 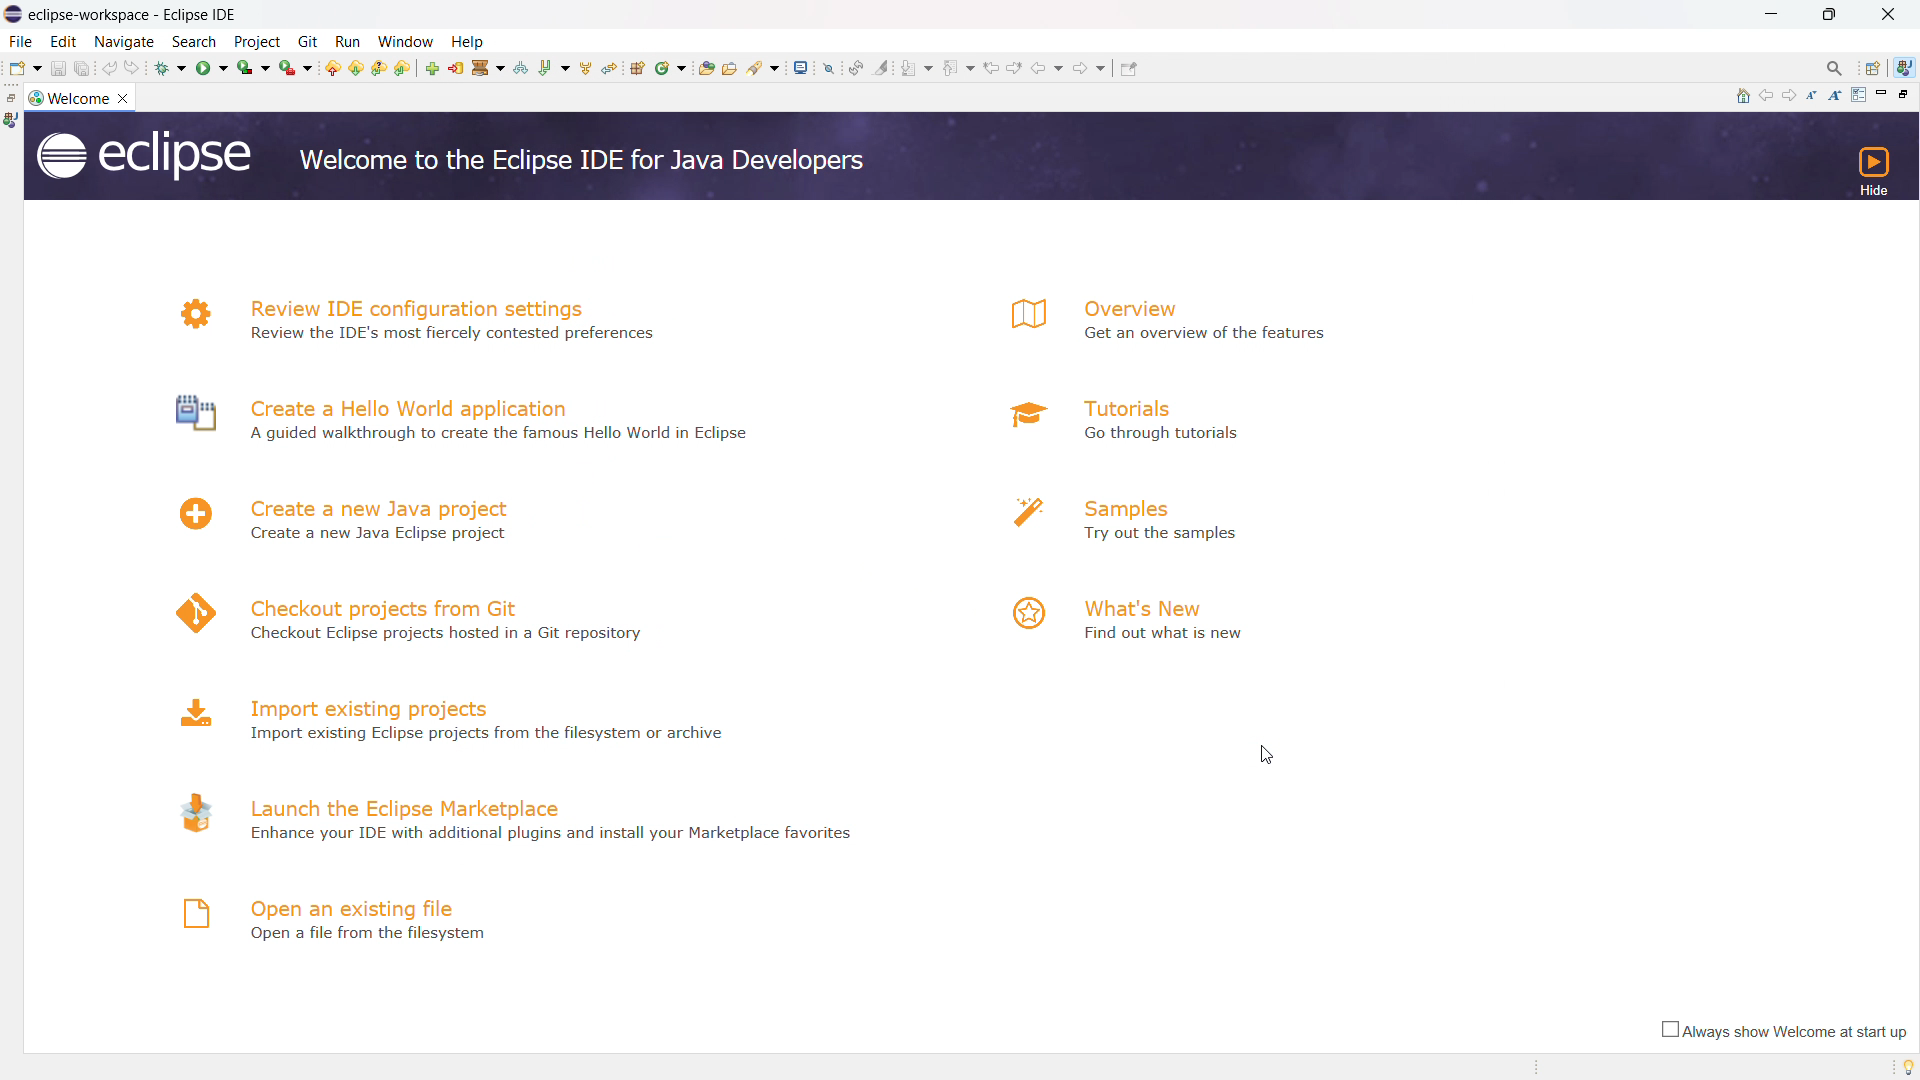 I want to click on access command and other items, so click(x=1836, y=69).